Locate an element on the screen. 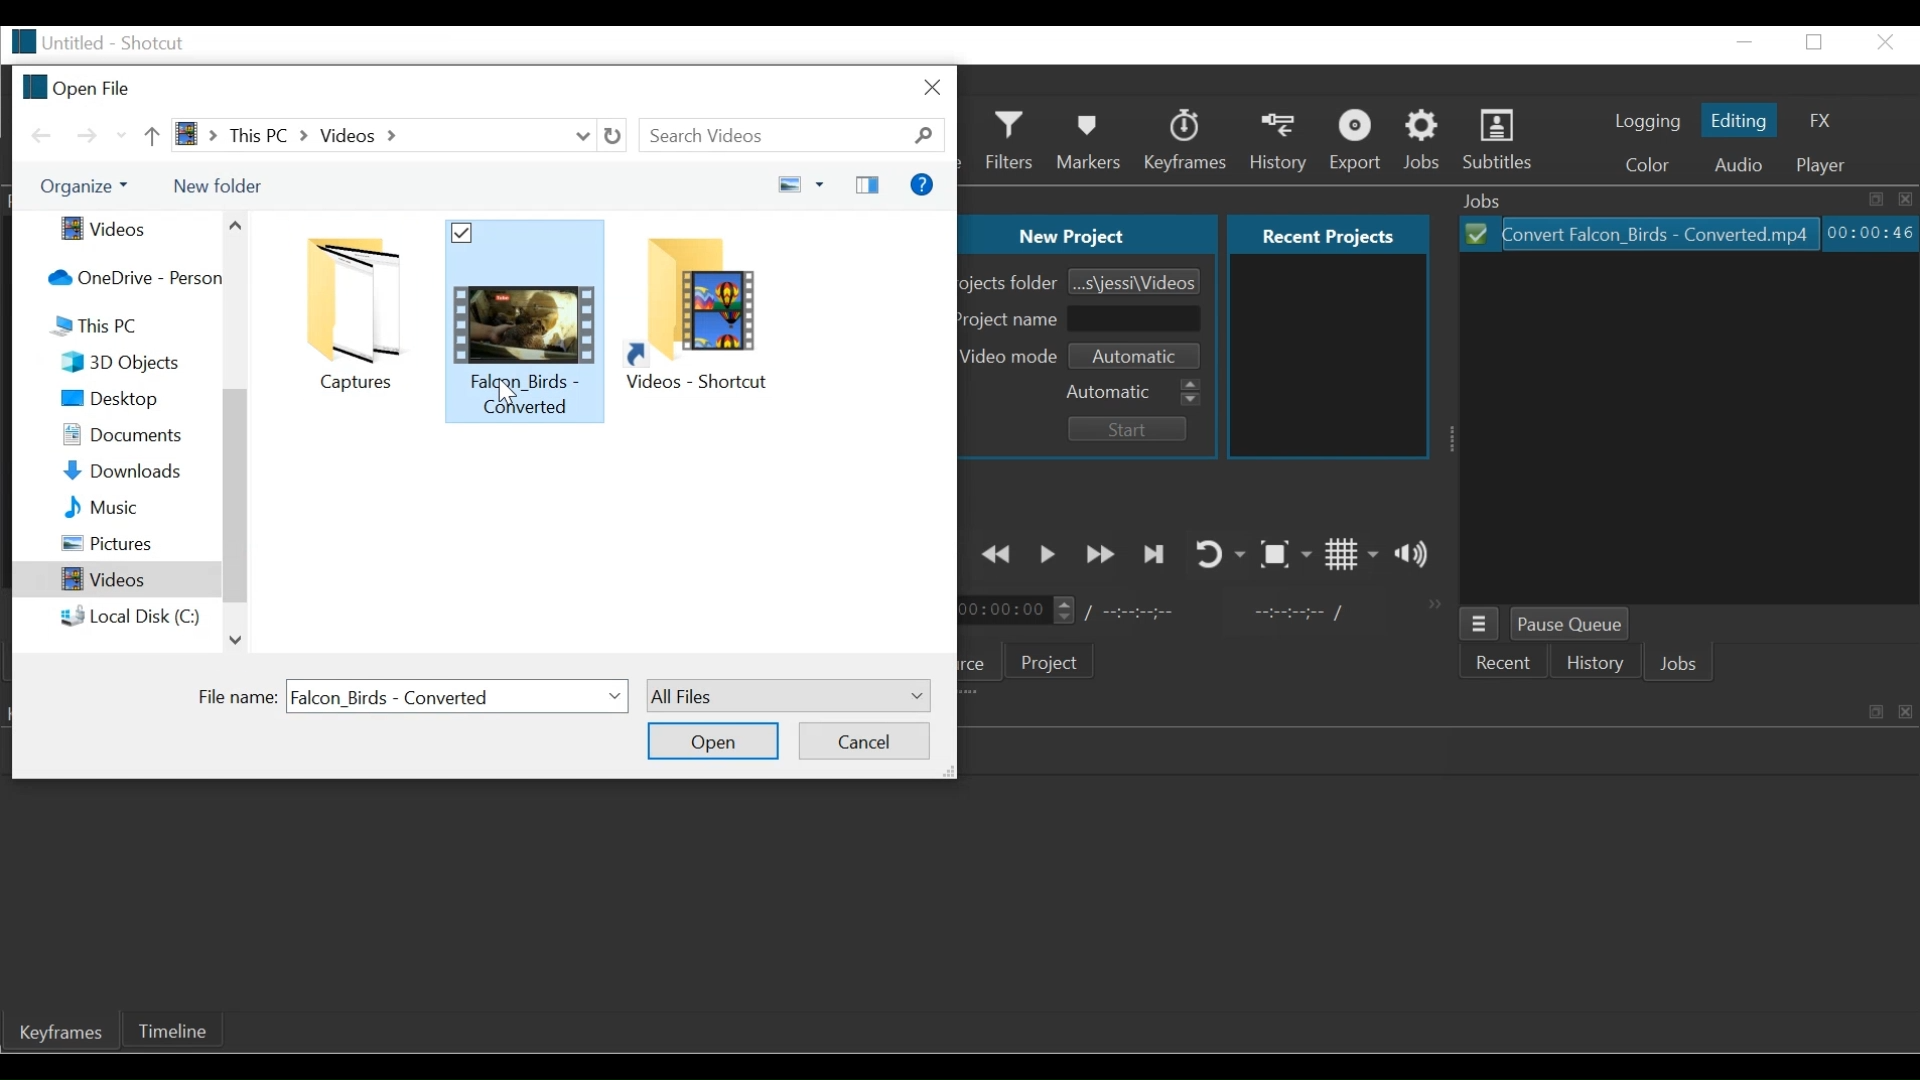 Image resolution: width=1920 pixels, height=1080 pixels. This PC is located at coordinates (130, 326).